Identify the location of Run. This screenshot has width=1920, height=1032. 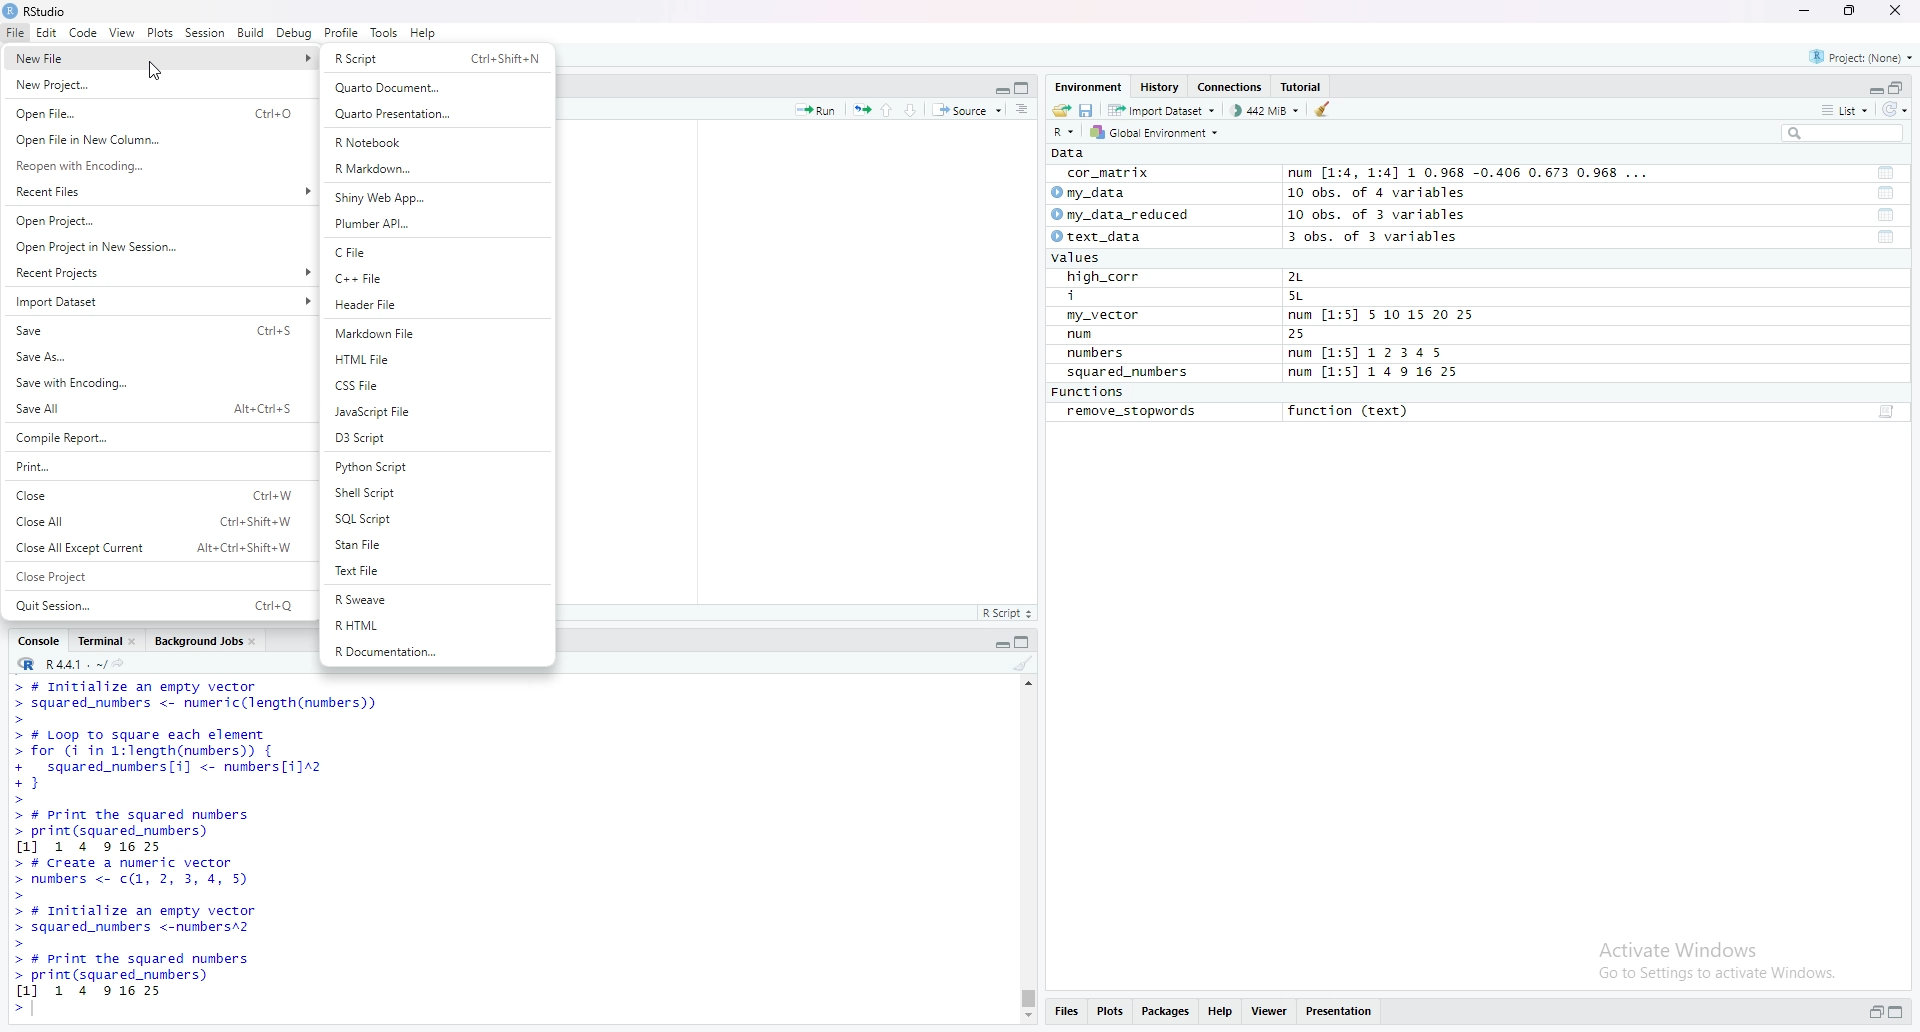
(816, 111).